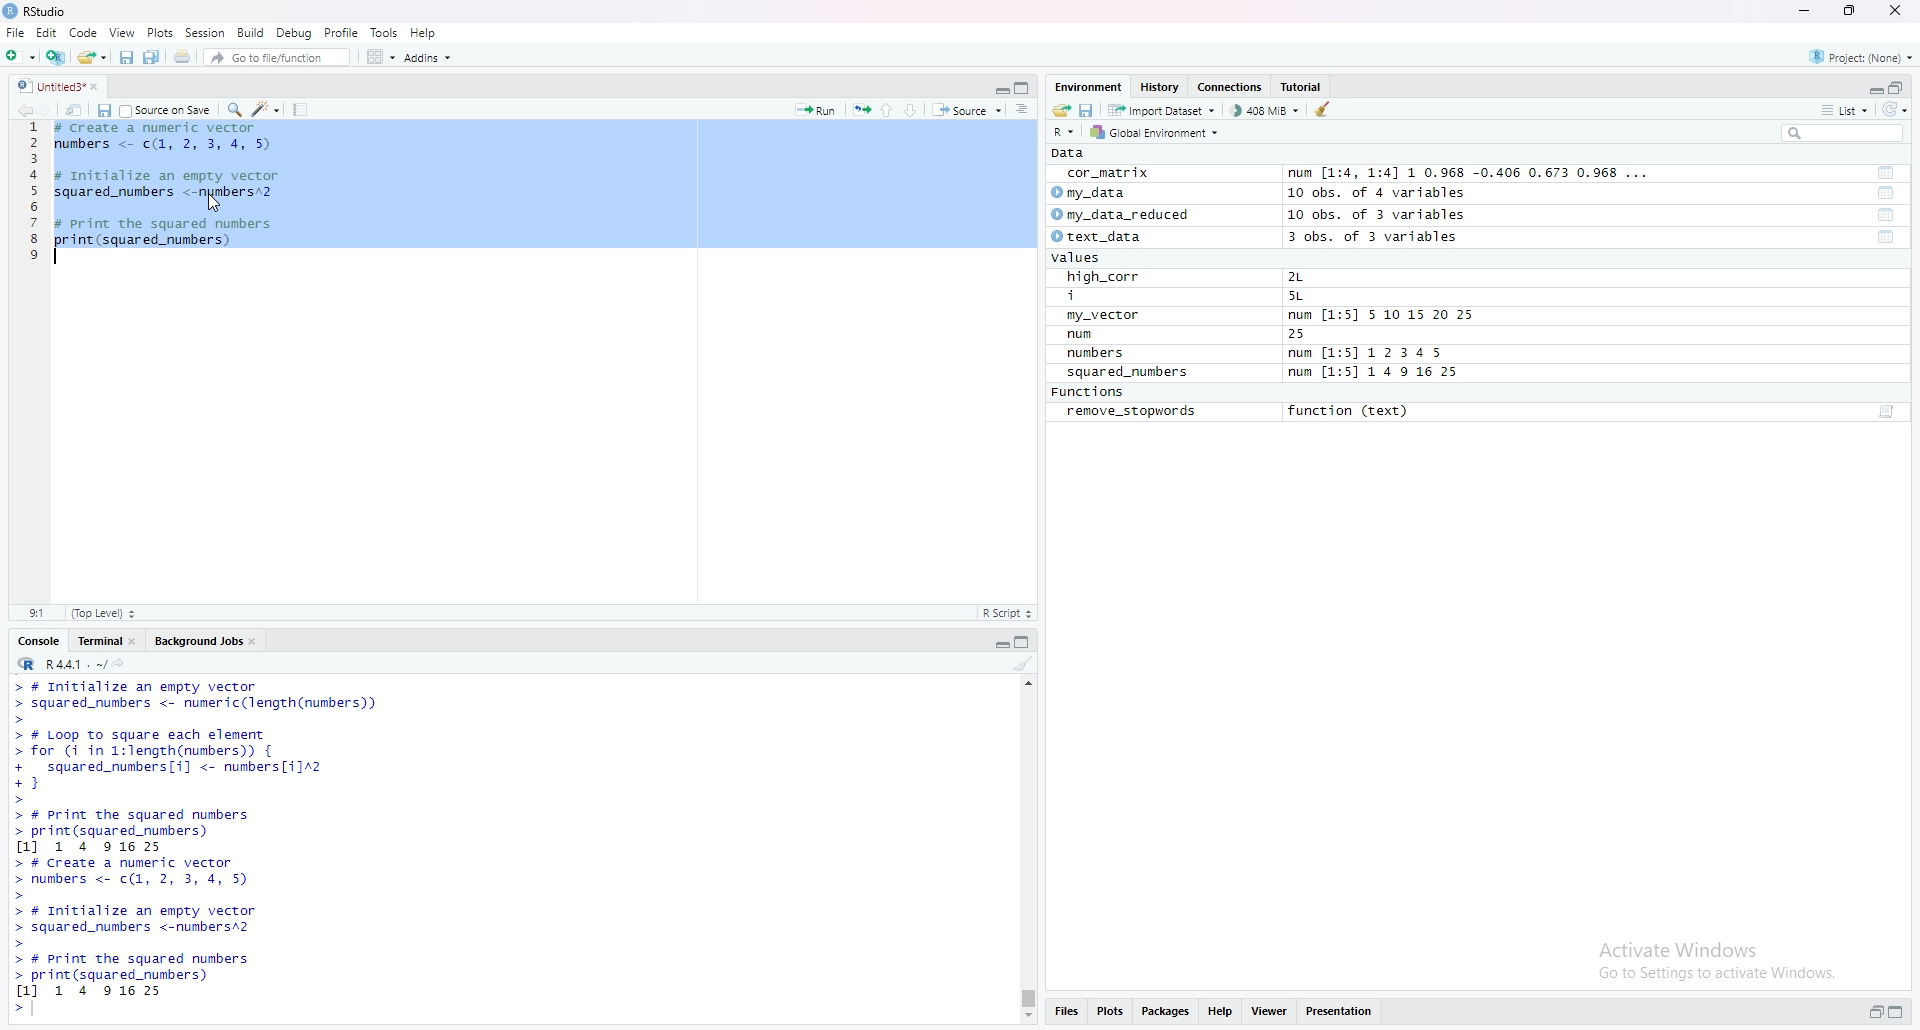  Describe the element at coordinates (1102, 335) in the screenshot. I see `num` at that location.